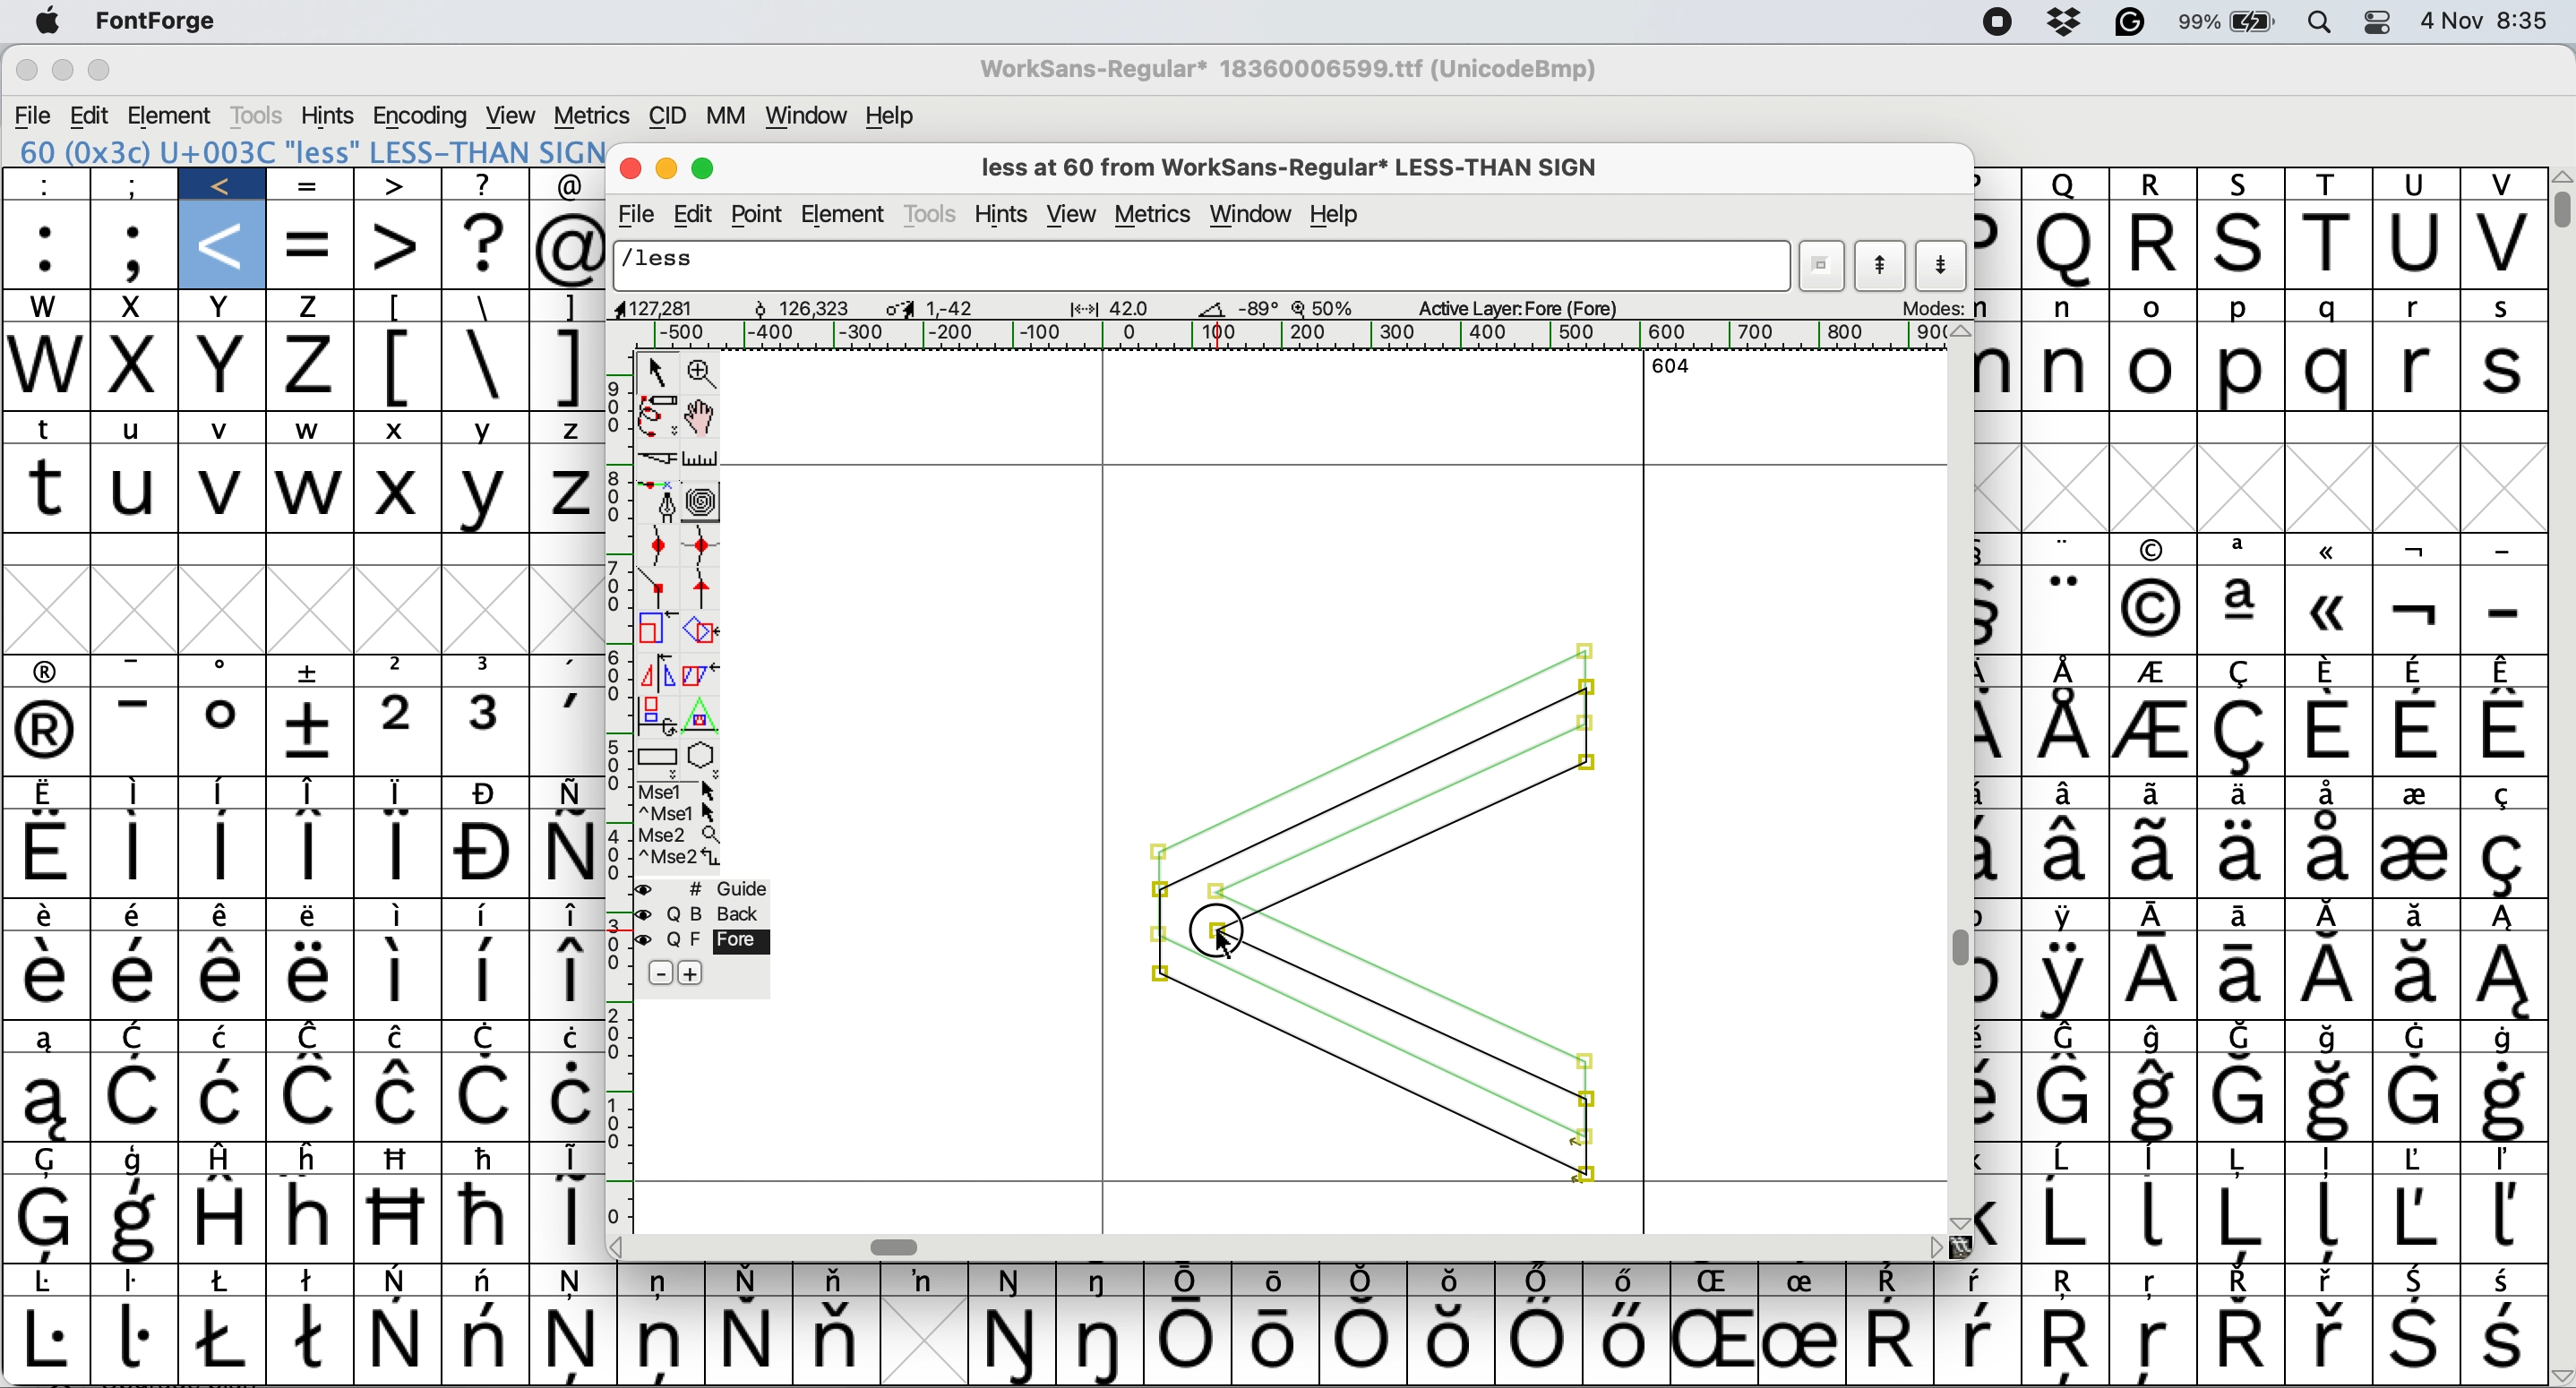 This screenshot has width=2576, height=1388. Describe the element at coordinates (226, 1339) in the screenshot. I see `Symbol` at that location.